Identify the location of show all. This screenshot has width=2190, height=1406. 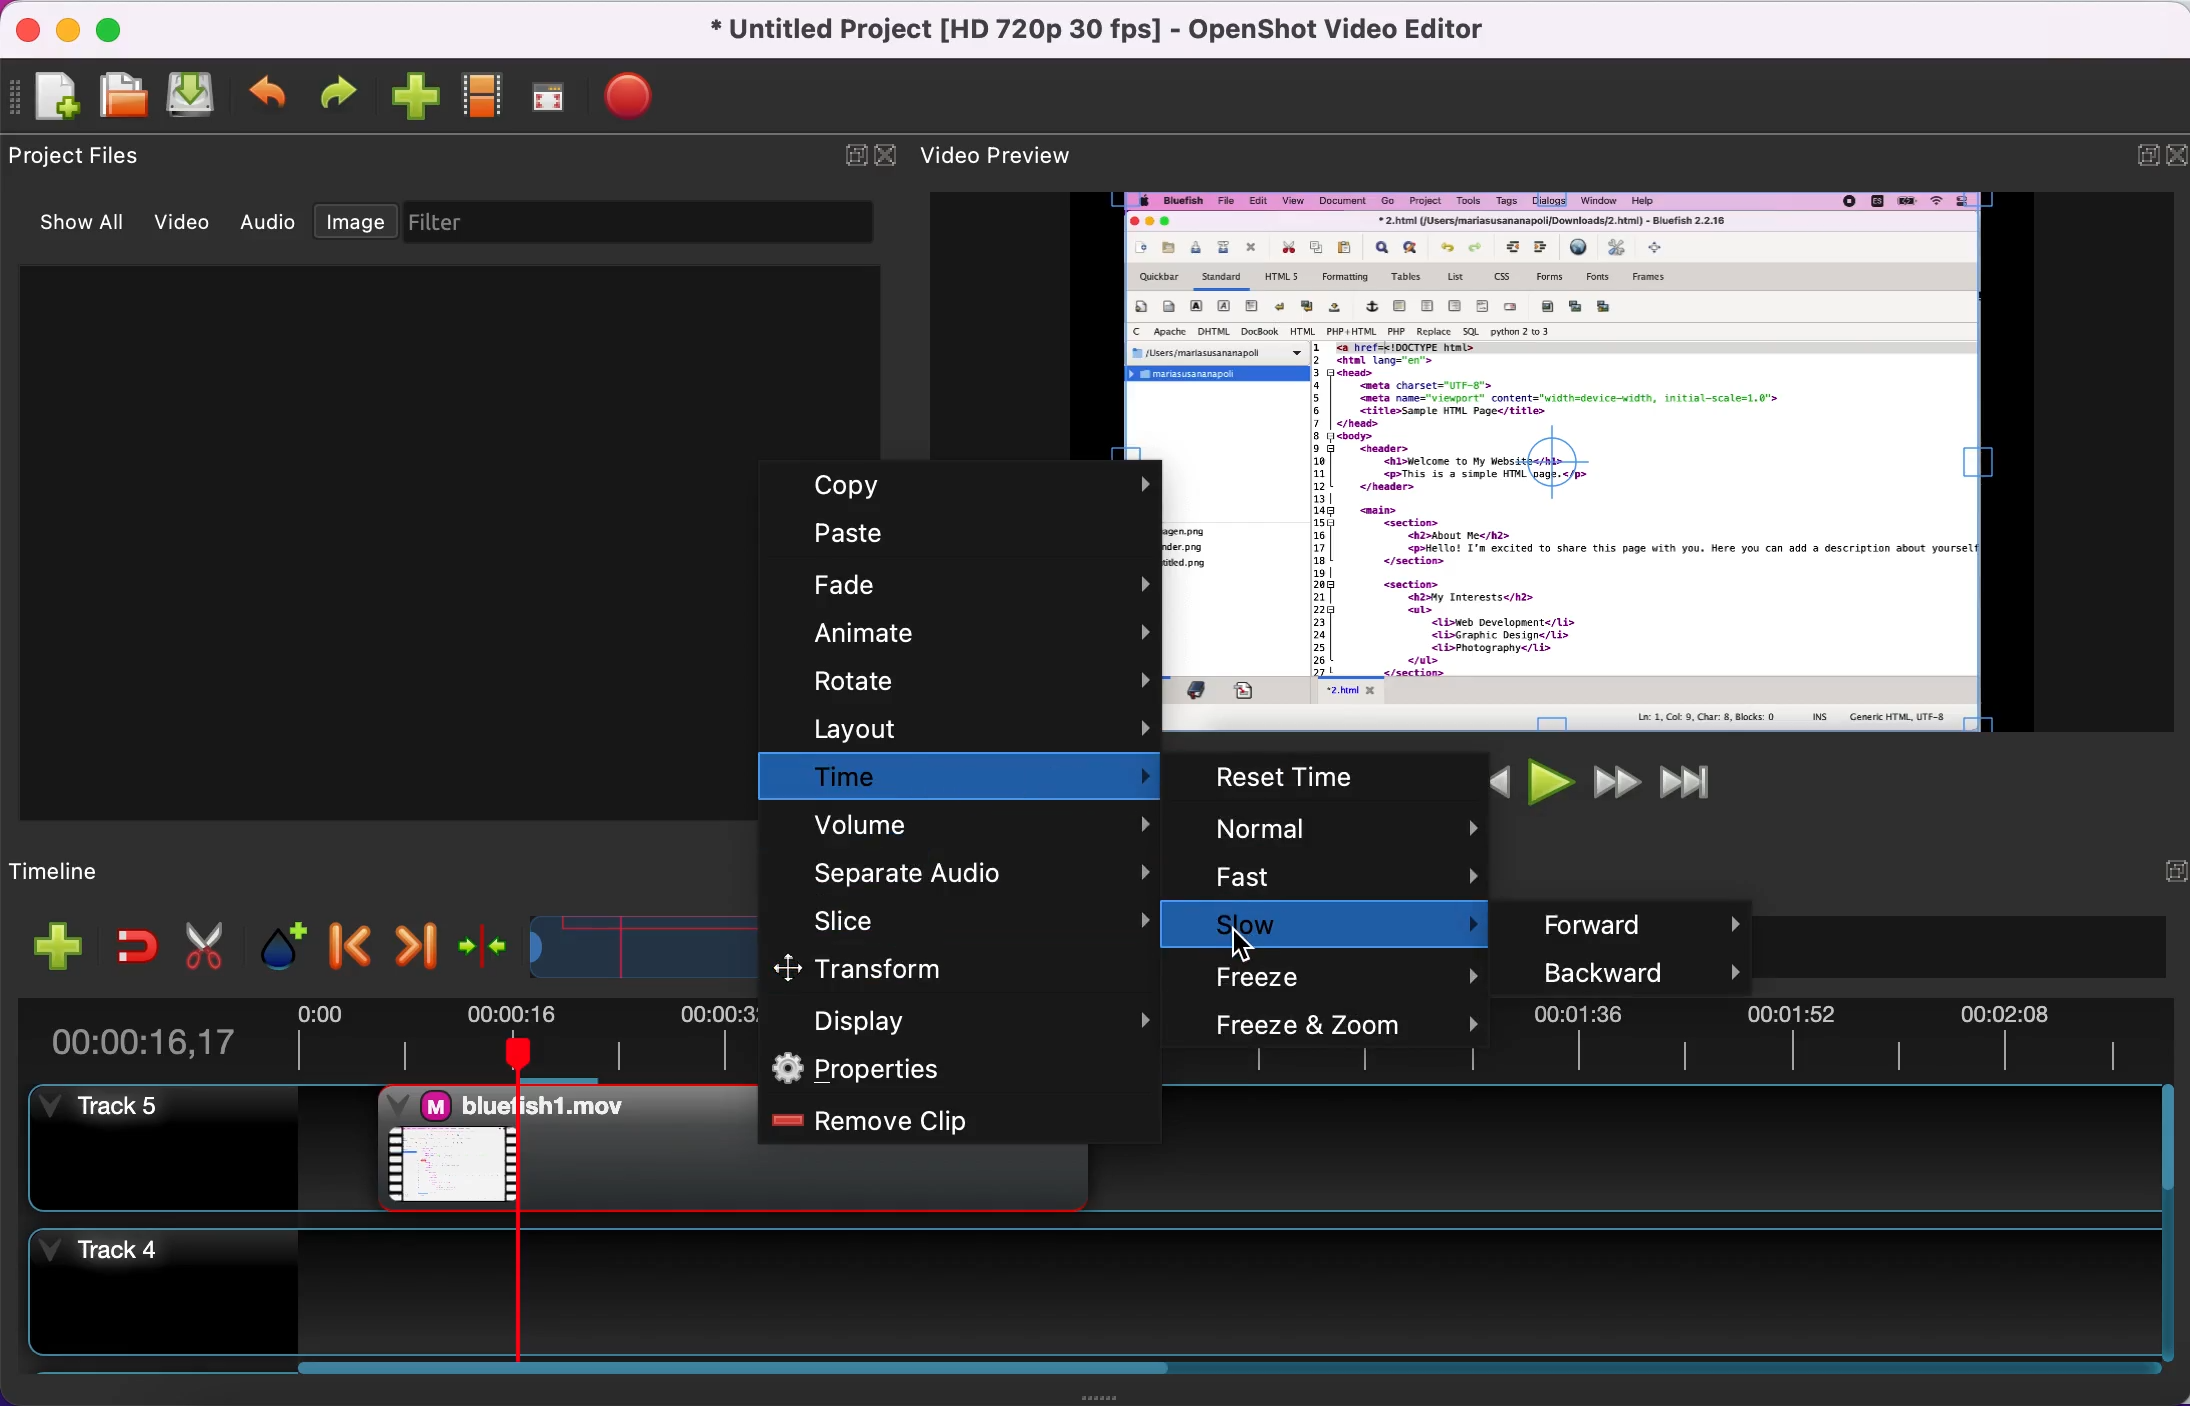
(89, 227).